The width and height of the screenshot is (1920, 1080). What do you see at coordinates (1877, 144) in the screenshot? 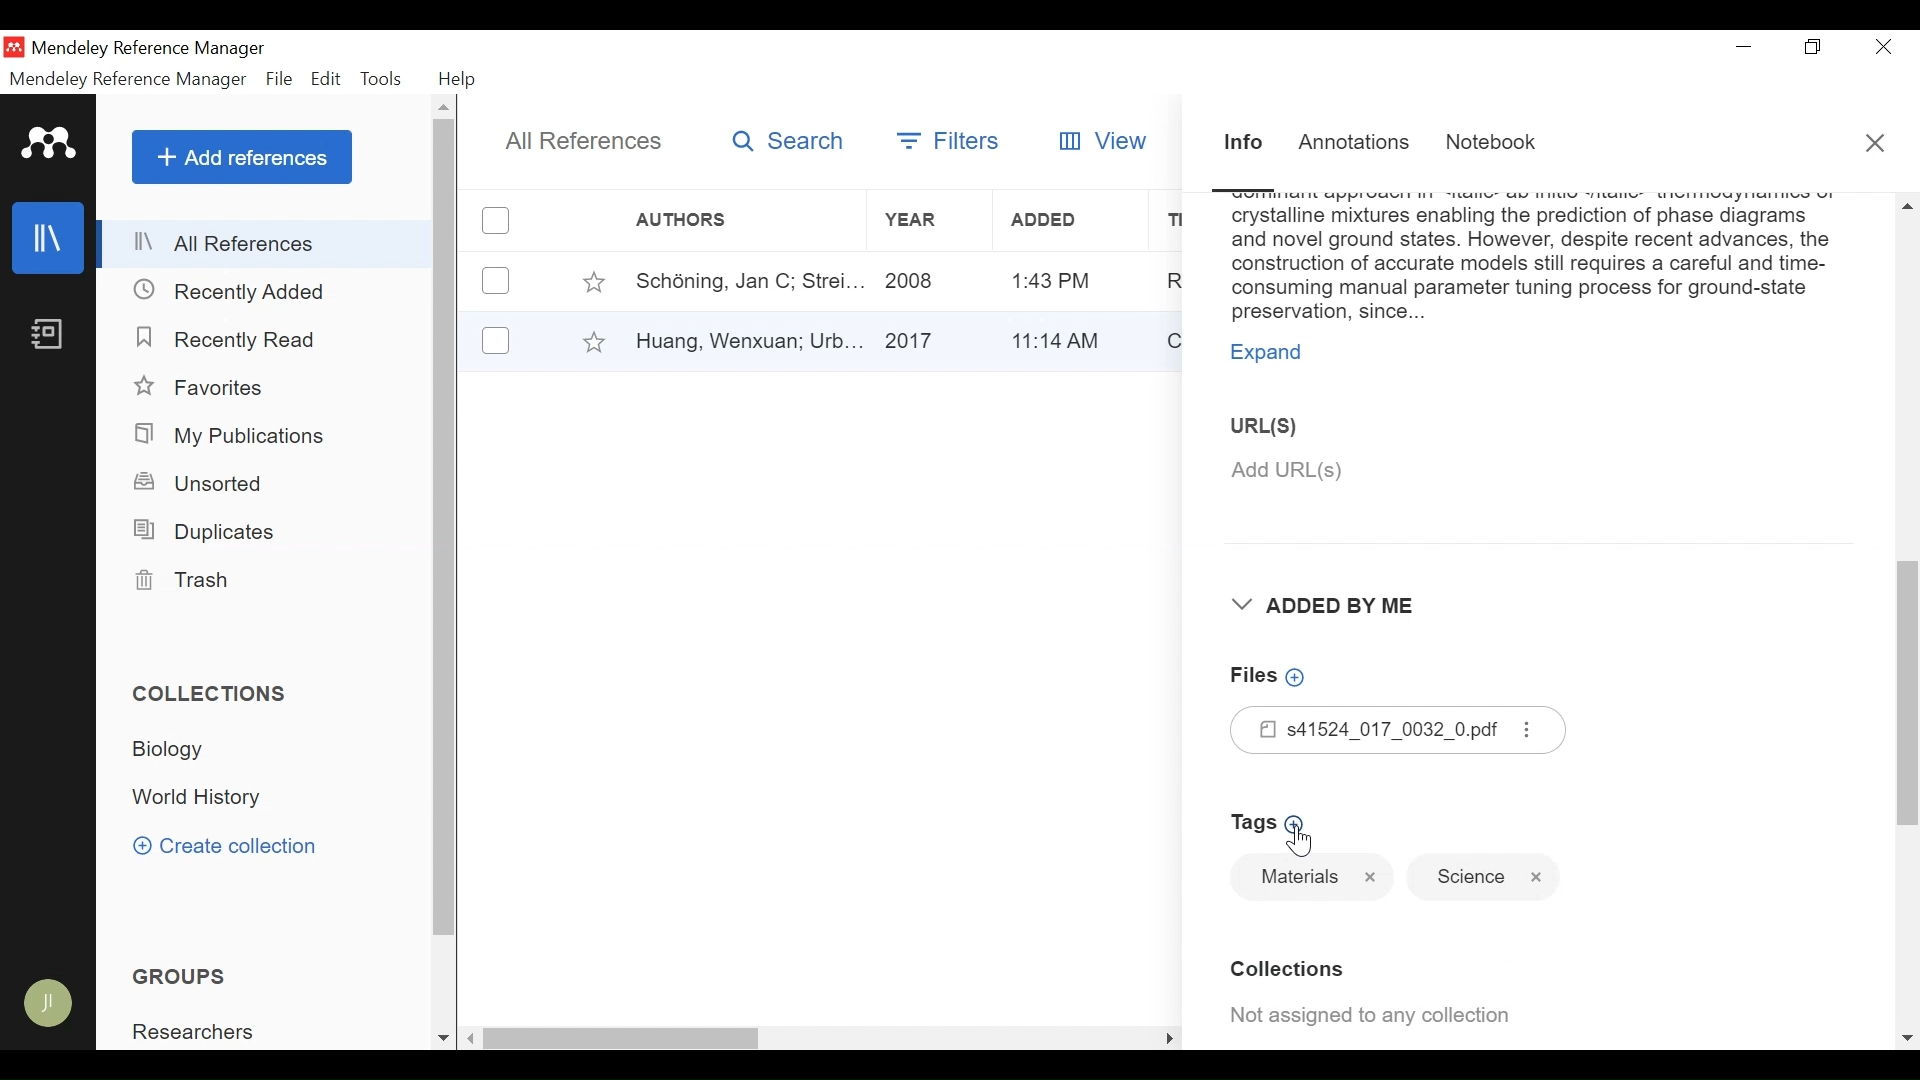
I see `Close` at bounding box center [1877, 144].